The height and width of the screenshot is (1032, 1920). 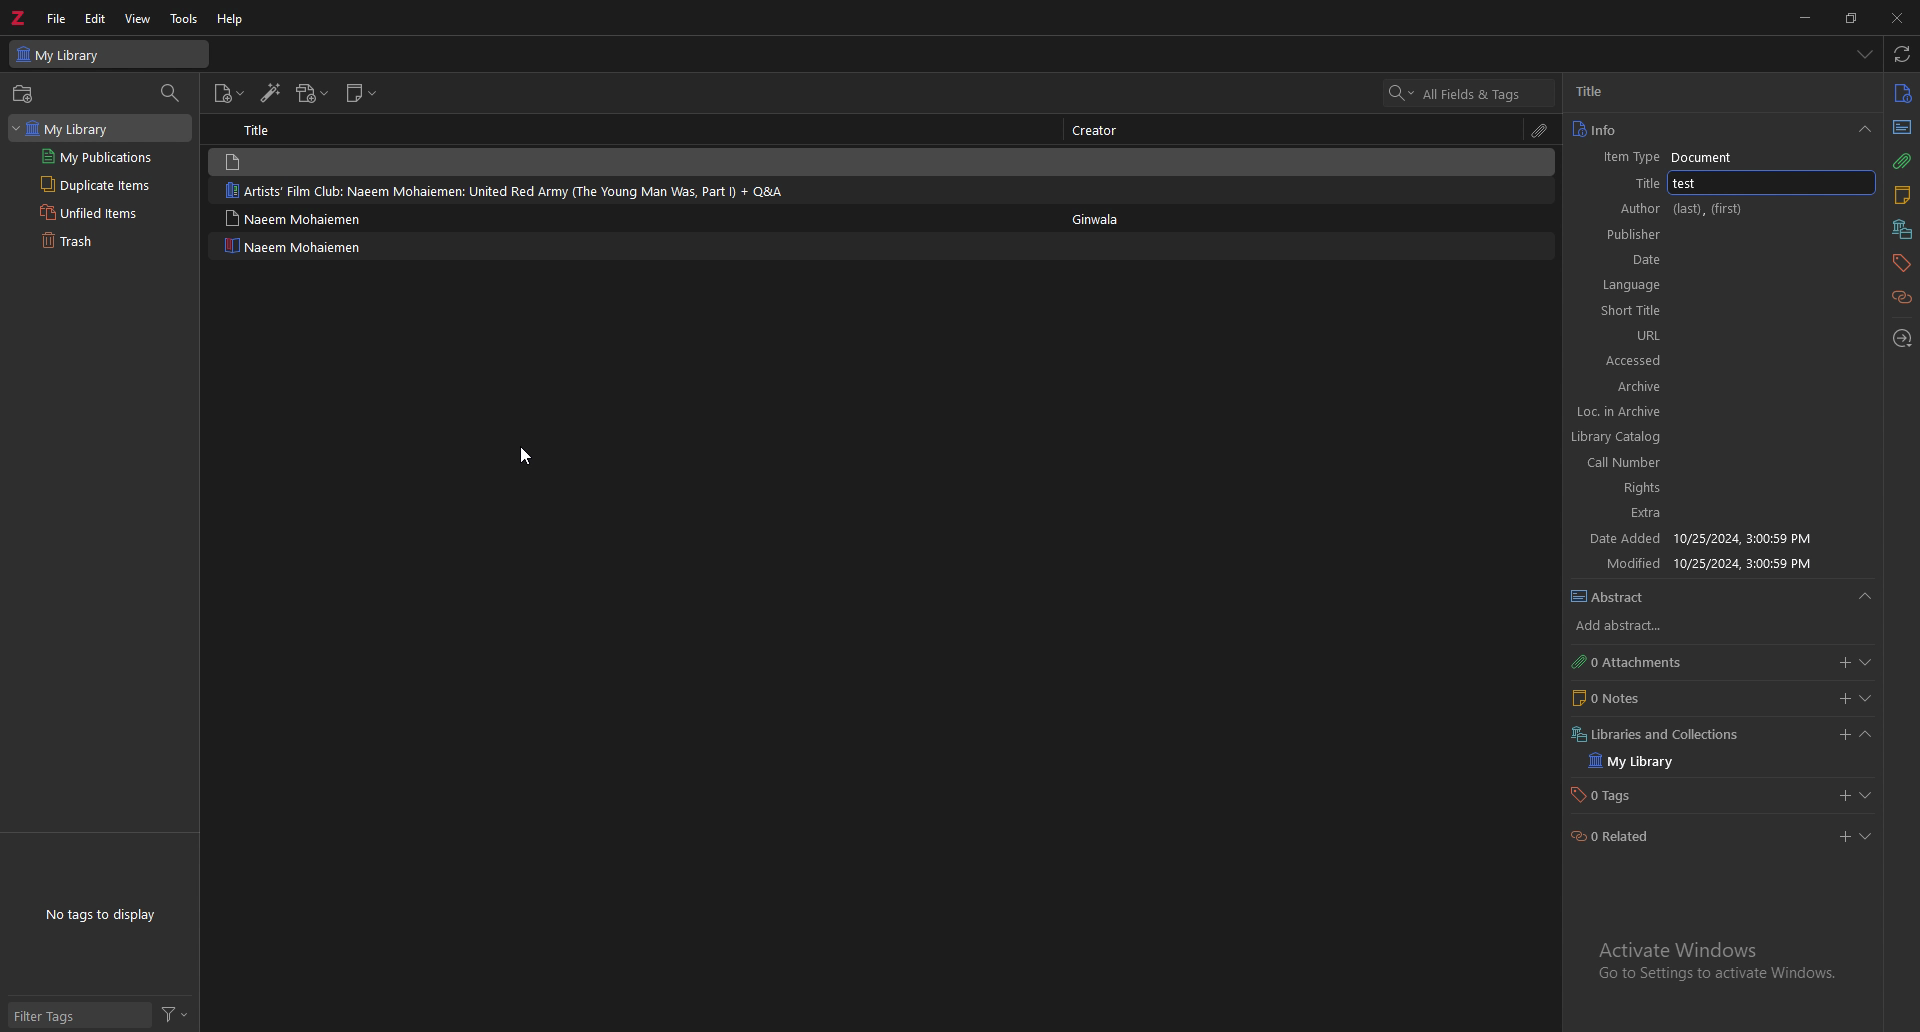 I want to click on locate, so click(x=1904, y=338).